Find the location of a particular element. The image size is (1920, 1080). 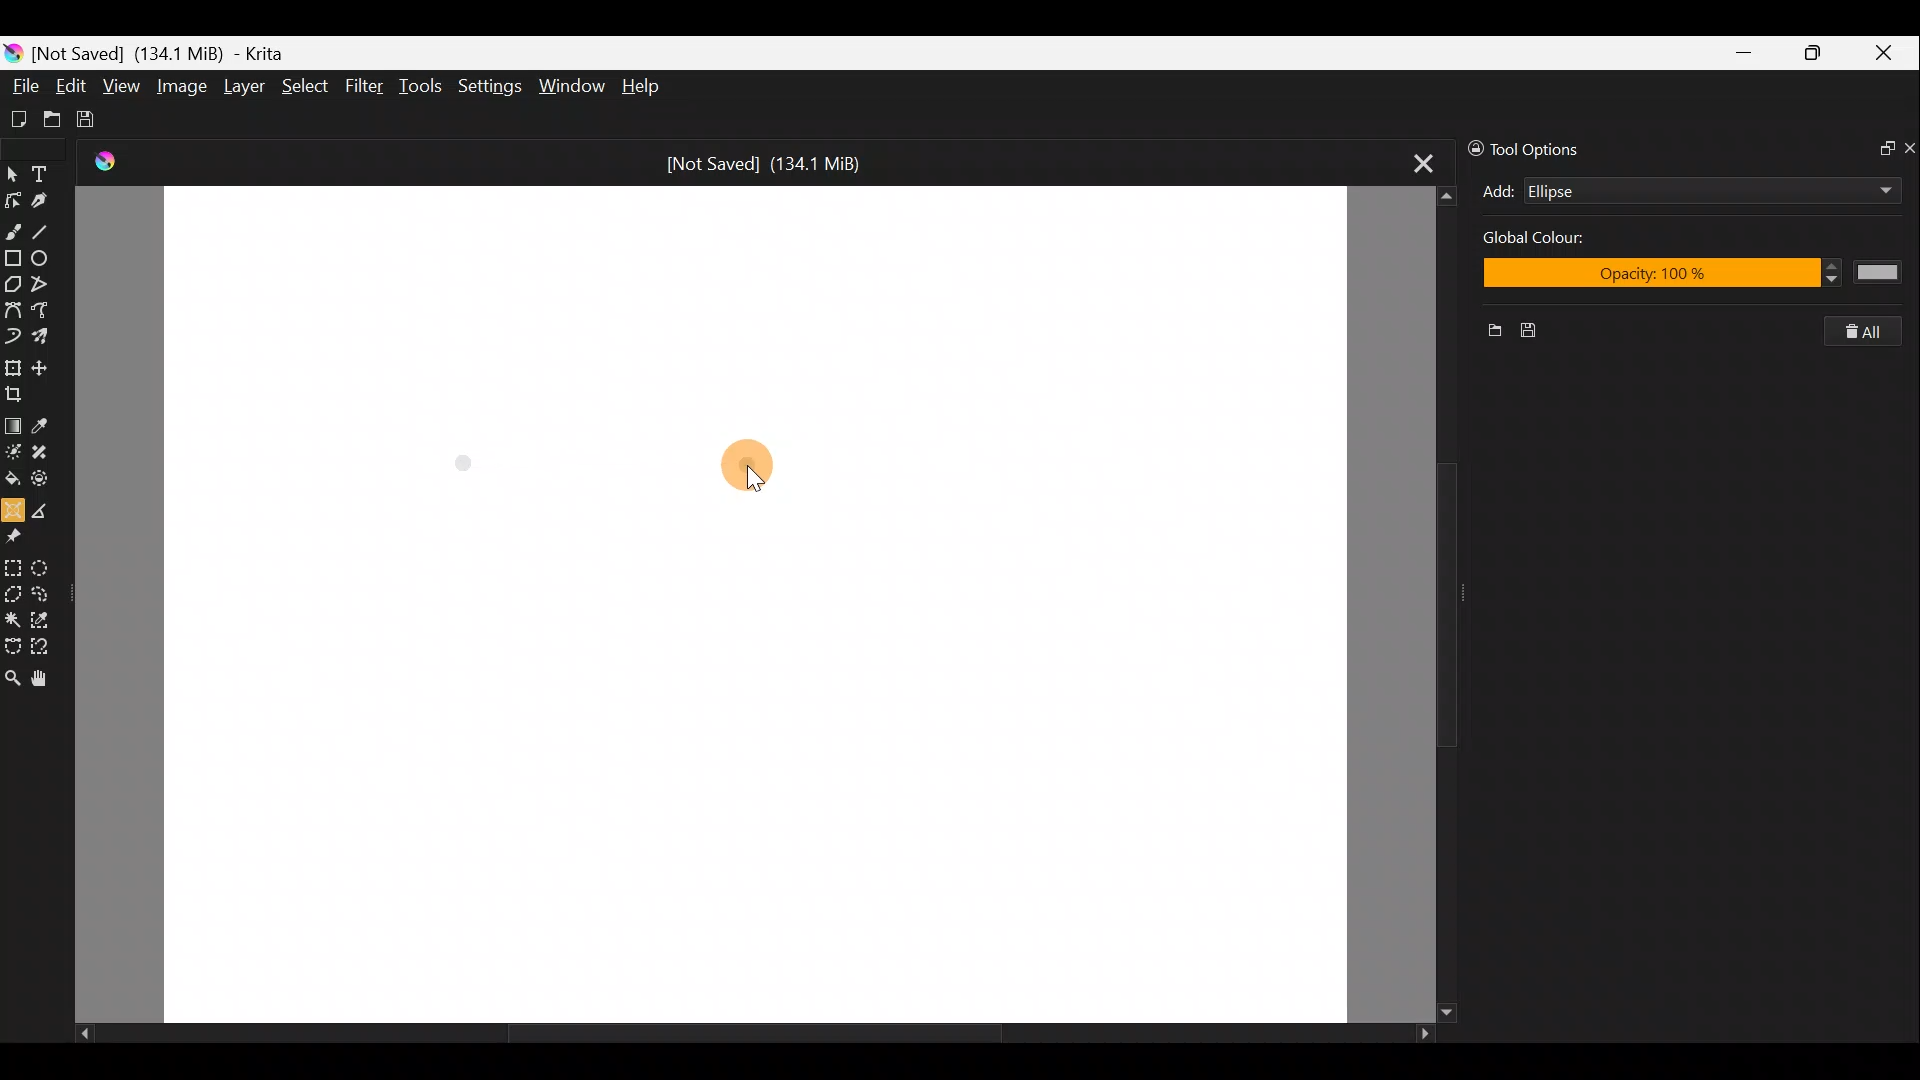

Pan tool is located at coordinates (40, 678).